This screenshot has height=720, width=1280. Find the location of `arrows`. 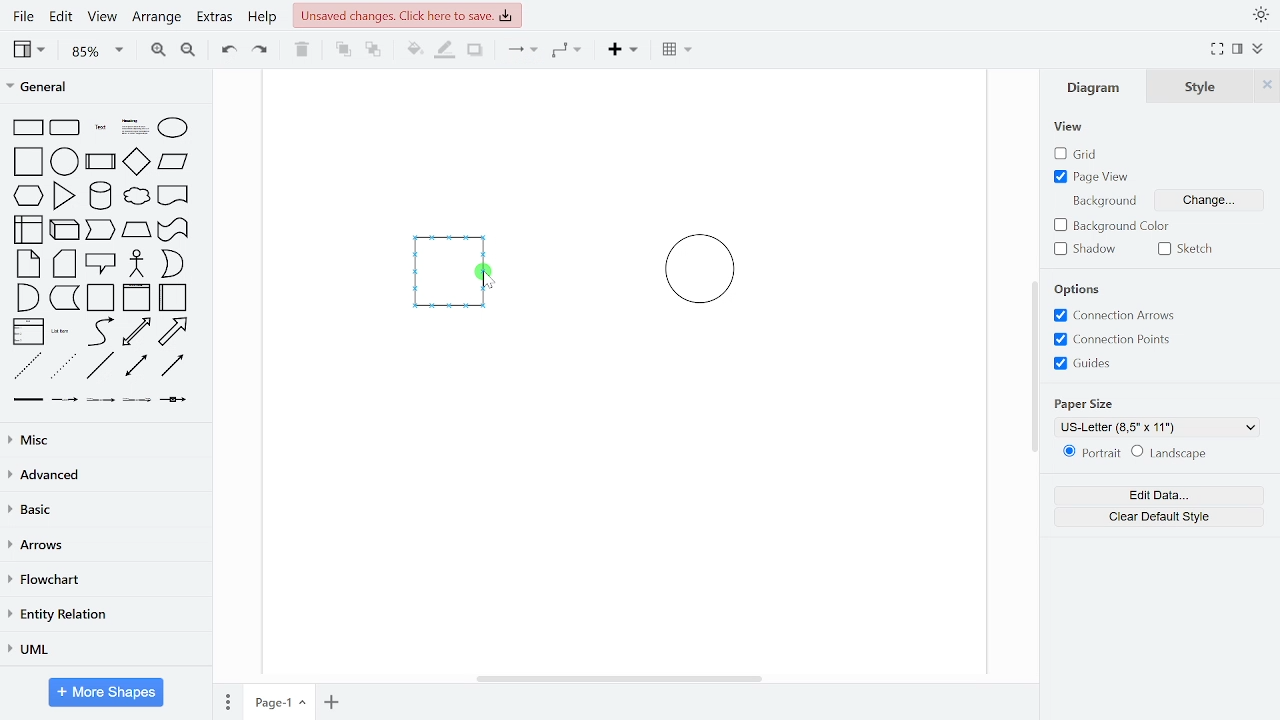

arrows is located at coordinates (103, 546).